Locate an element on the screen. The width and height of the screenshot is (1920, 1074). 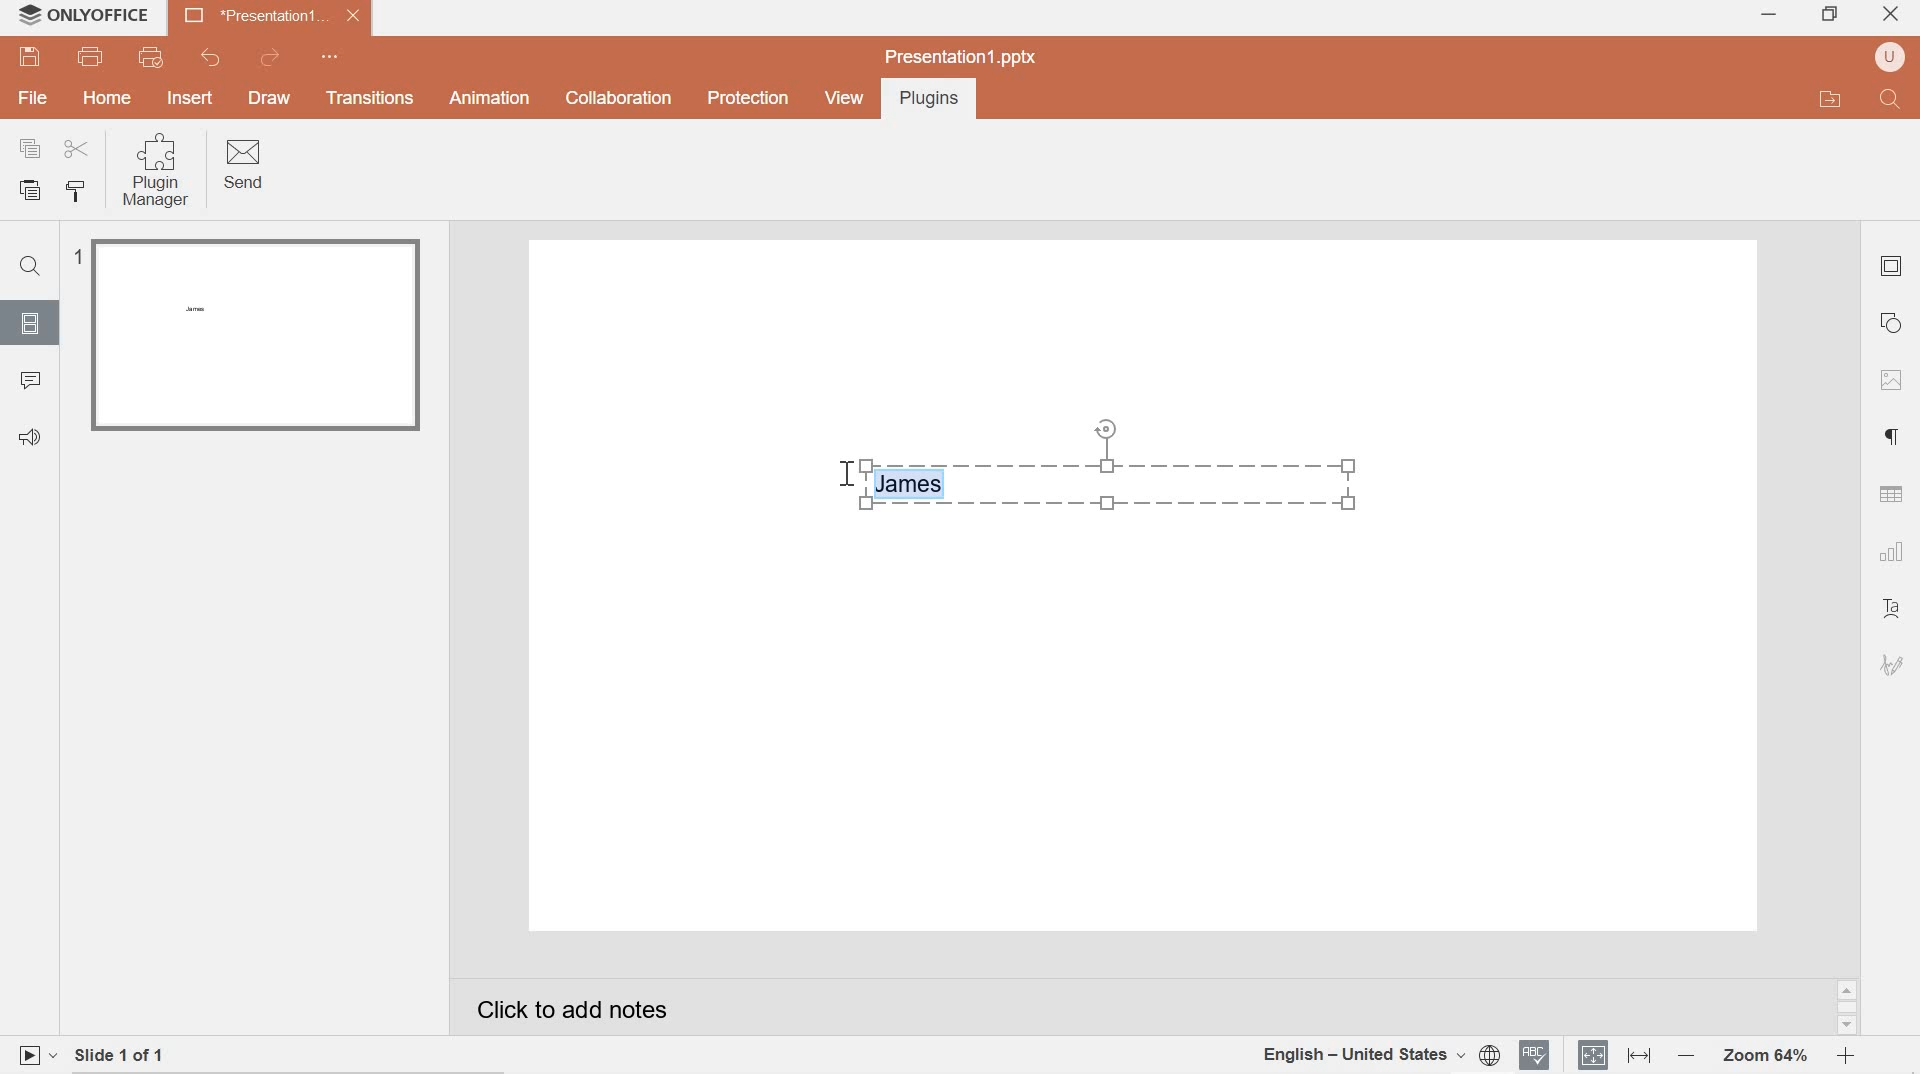
quick access toolbar is located at coordinates (333, 57).